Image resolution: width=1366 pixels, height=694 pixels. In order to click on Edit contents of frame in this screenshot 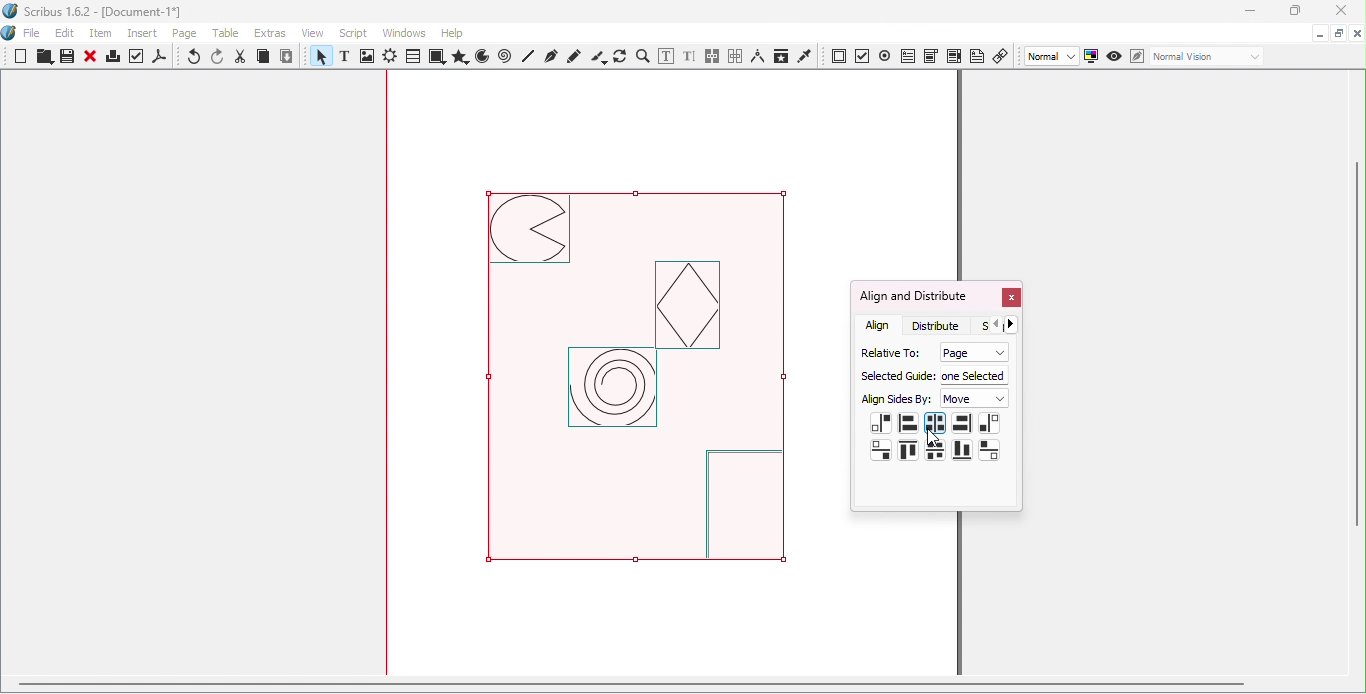, I will do `click(665, 56)`.